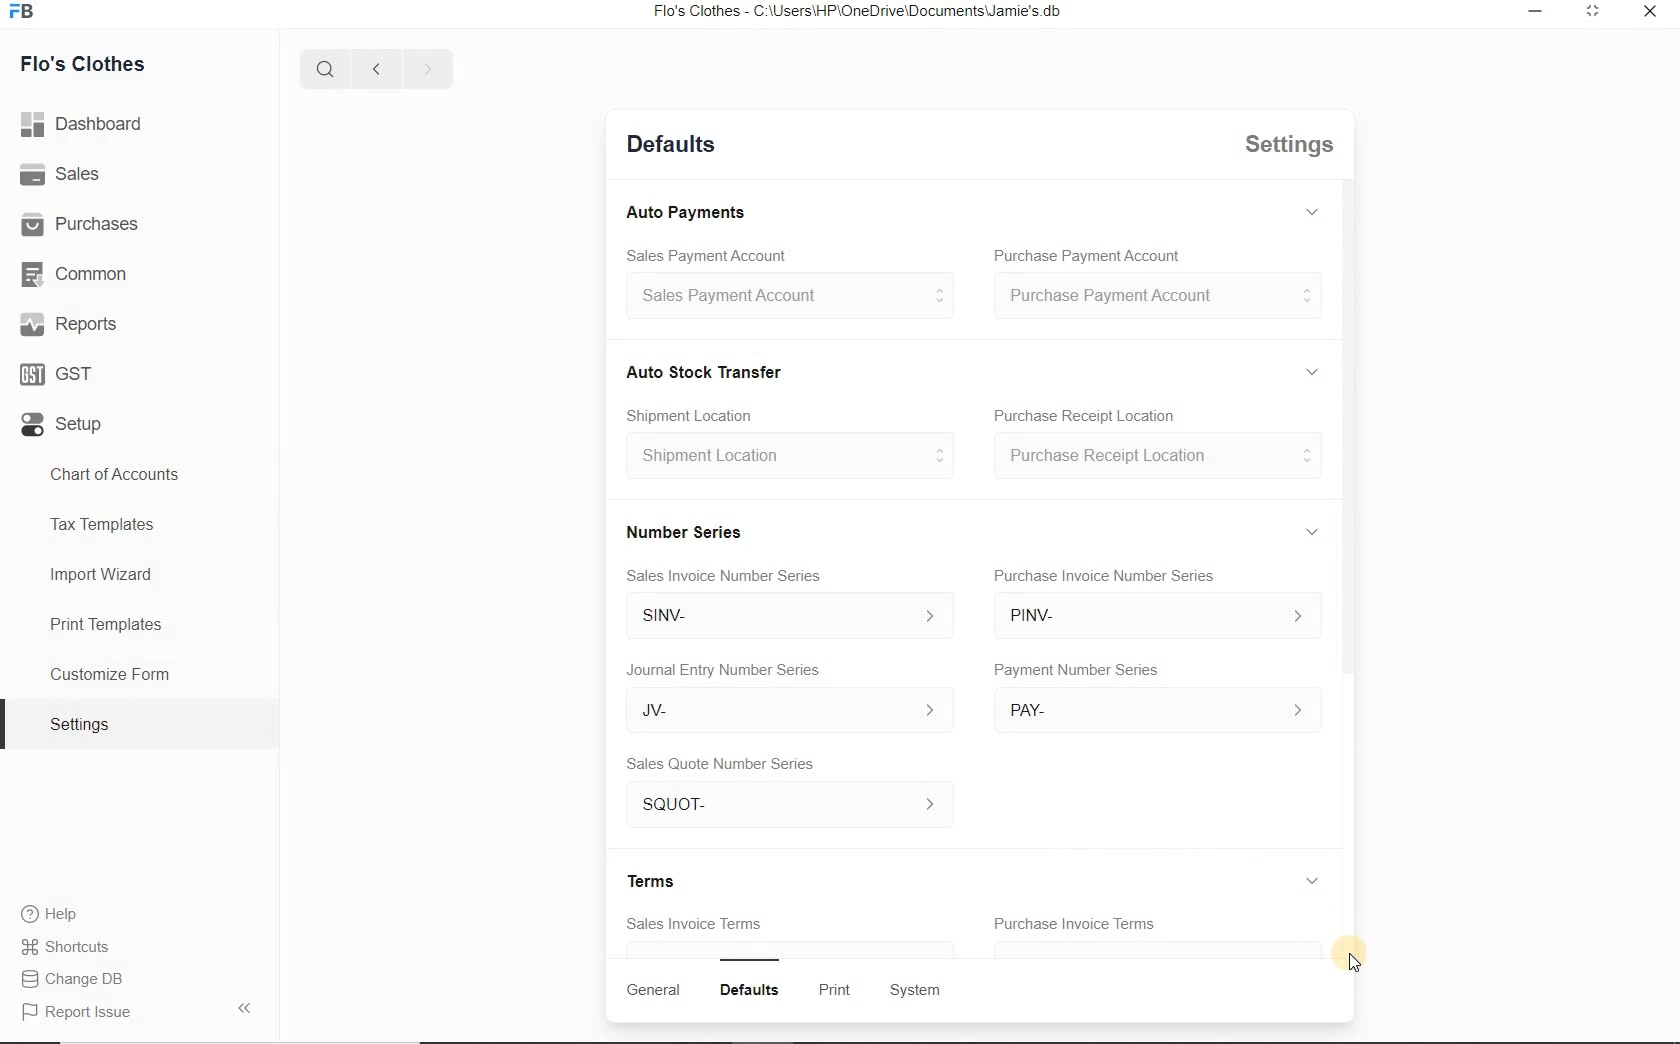 This screenshot has width=1680, height=1044. What do you see at coordinates (1154, 619) in the screenshot?
I see ` PINV-` at bounding box center [1154, 619].